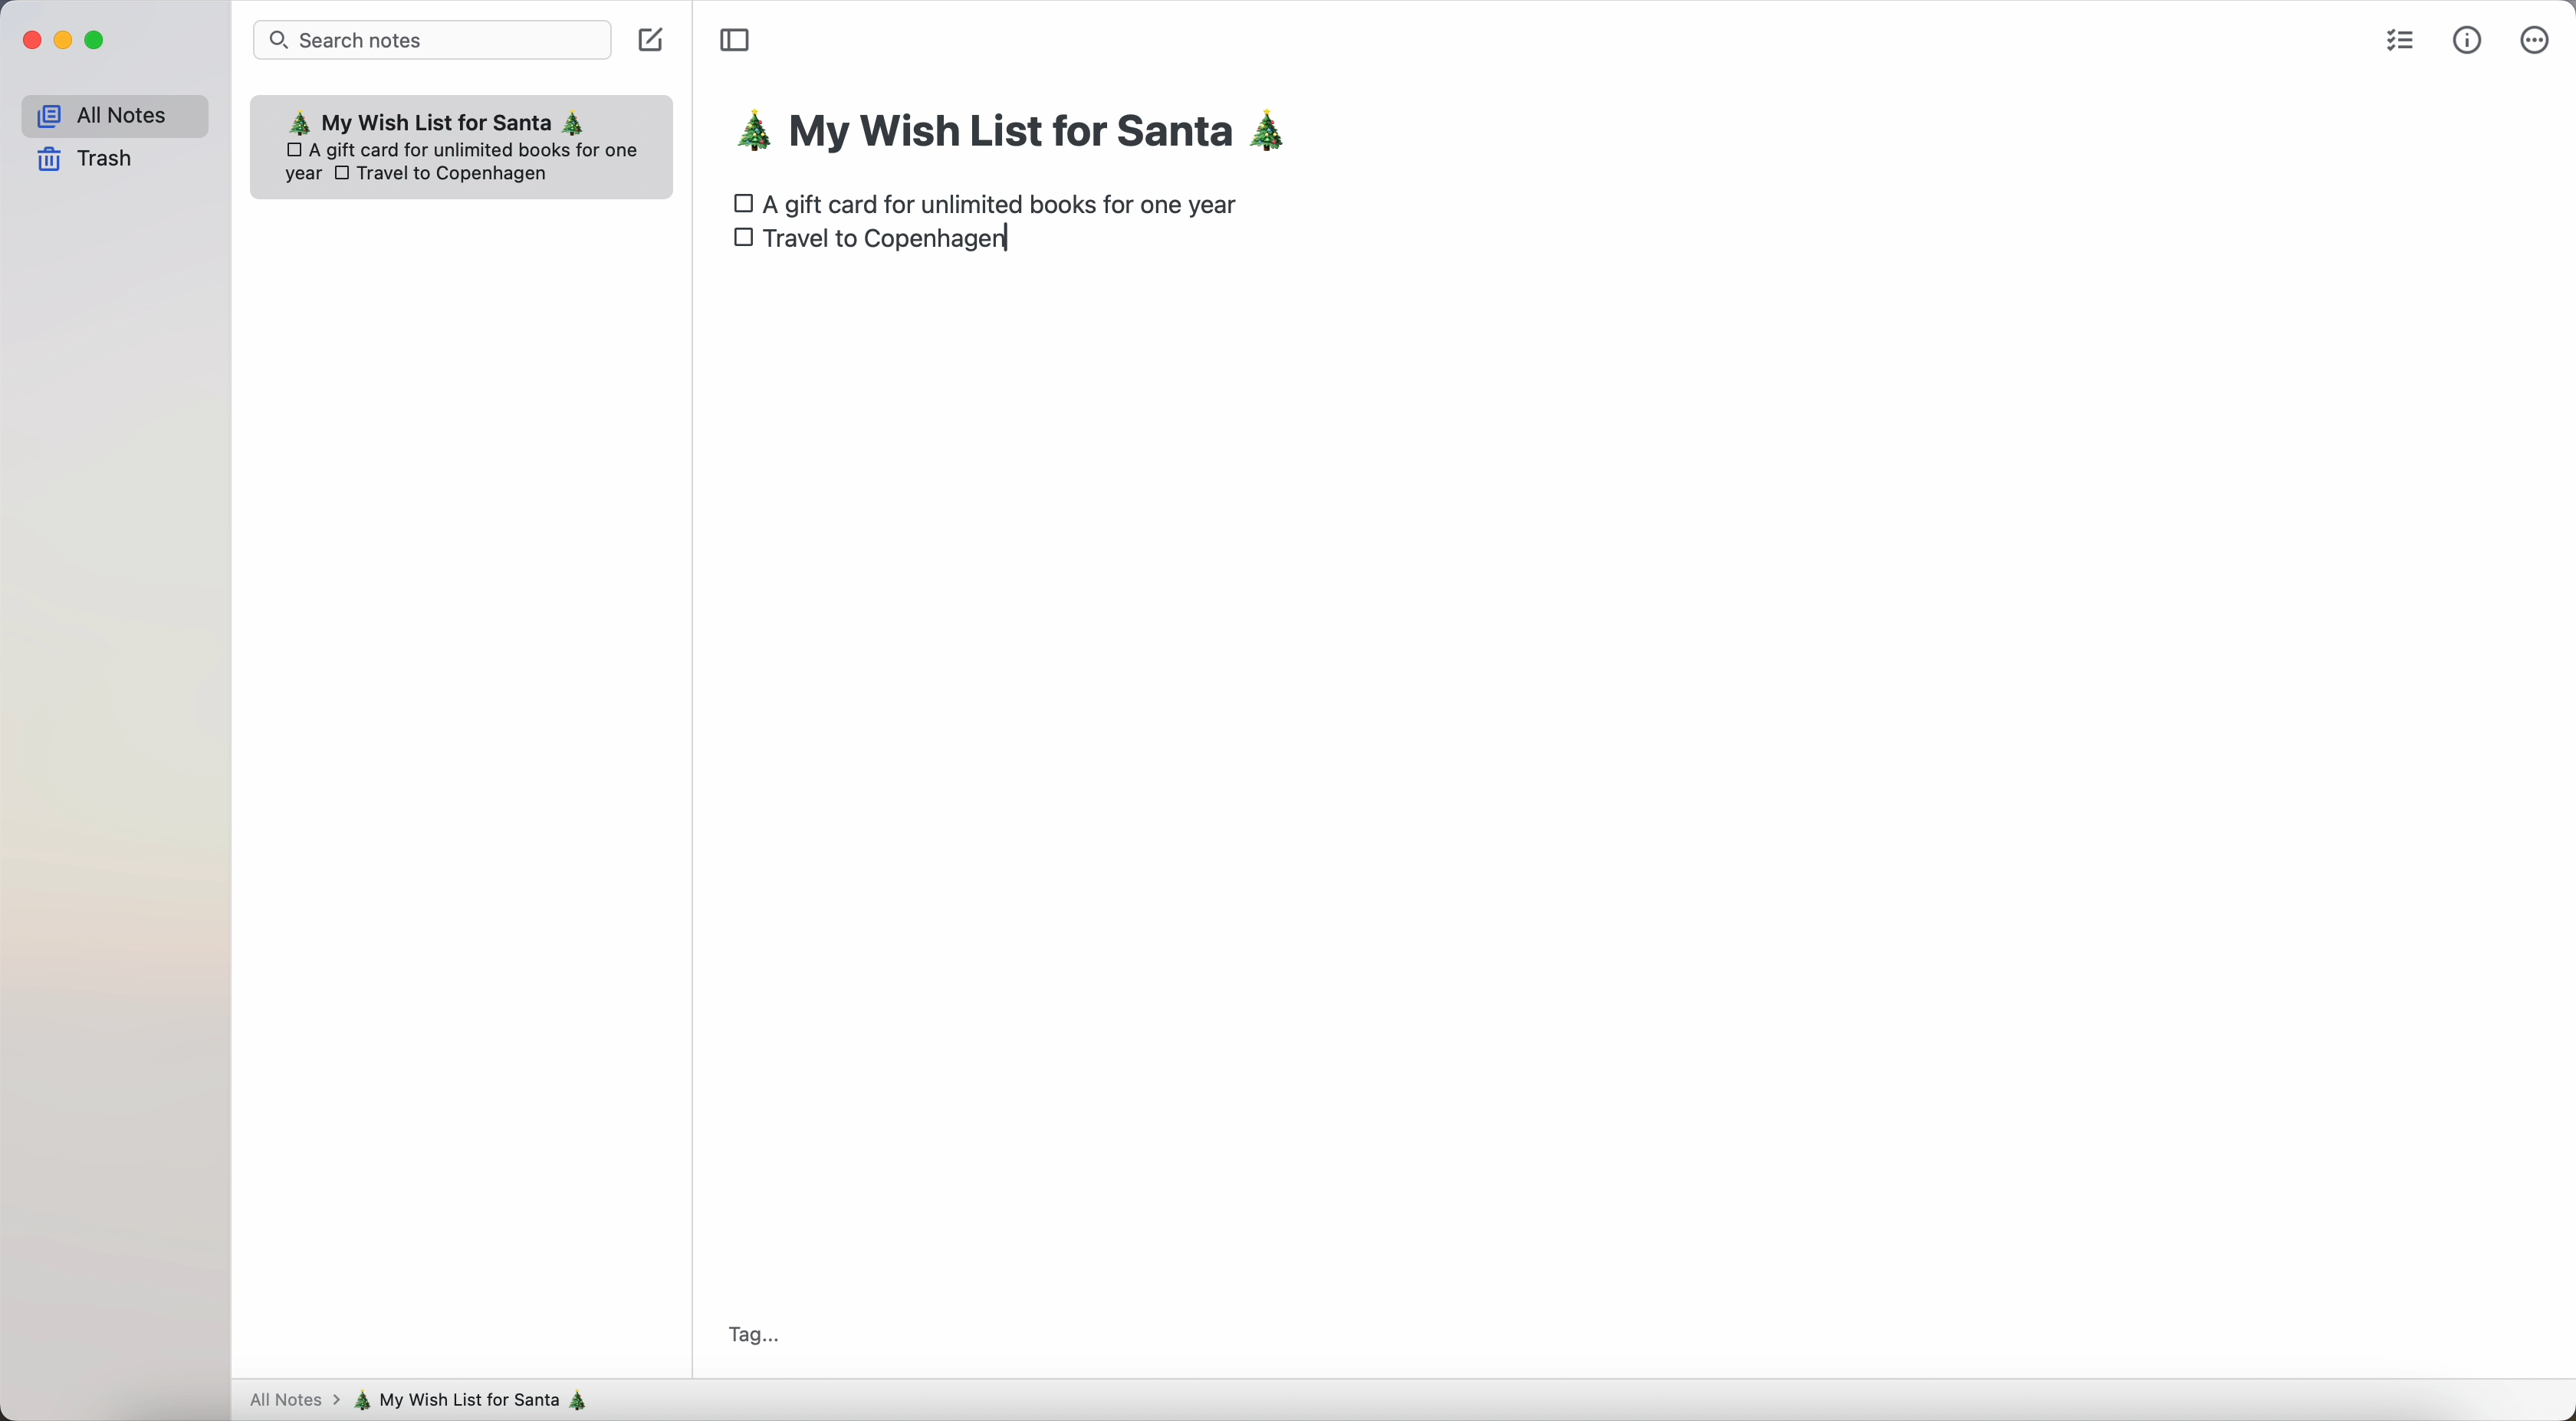 Image resolution: width=2576 pixels, height=1421 pixels. What do you see at coordinates (63, 42) in the screenshot?
I see `minimize Simplenote` at bounding box center [63, 42].